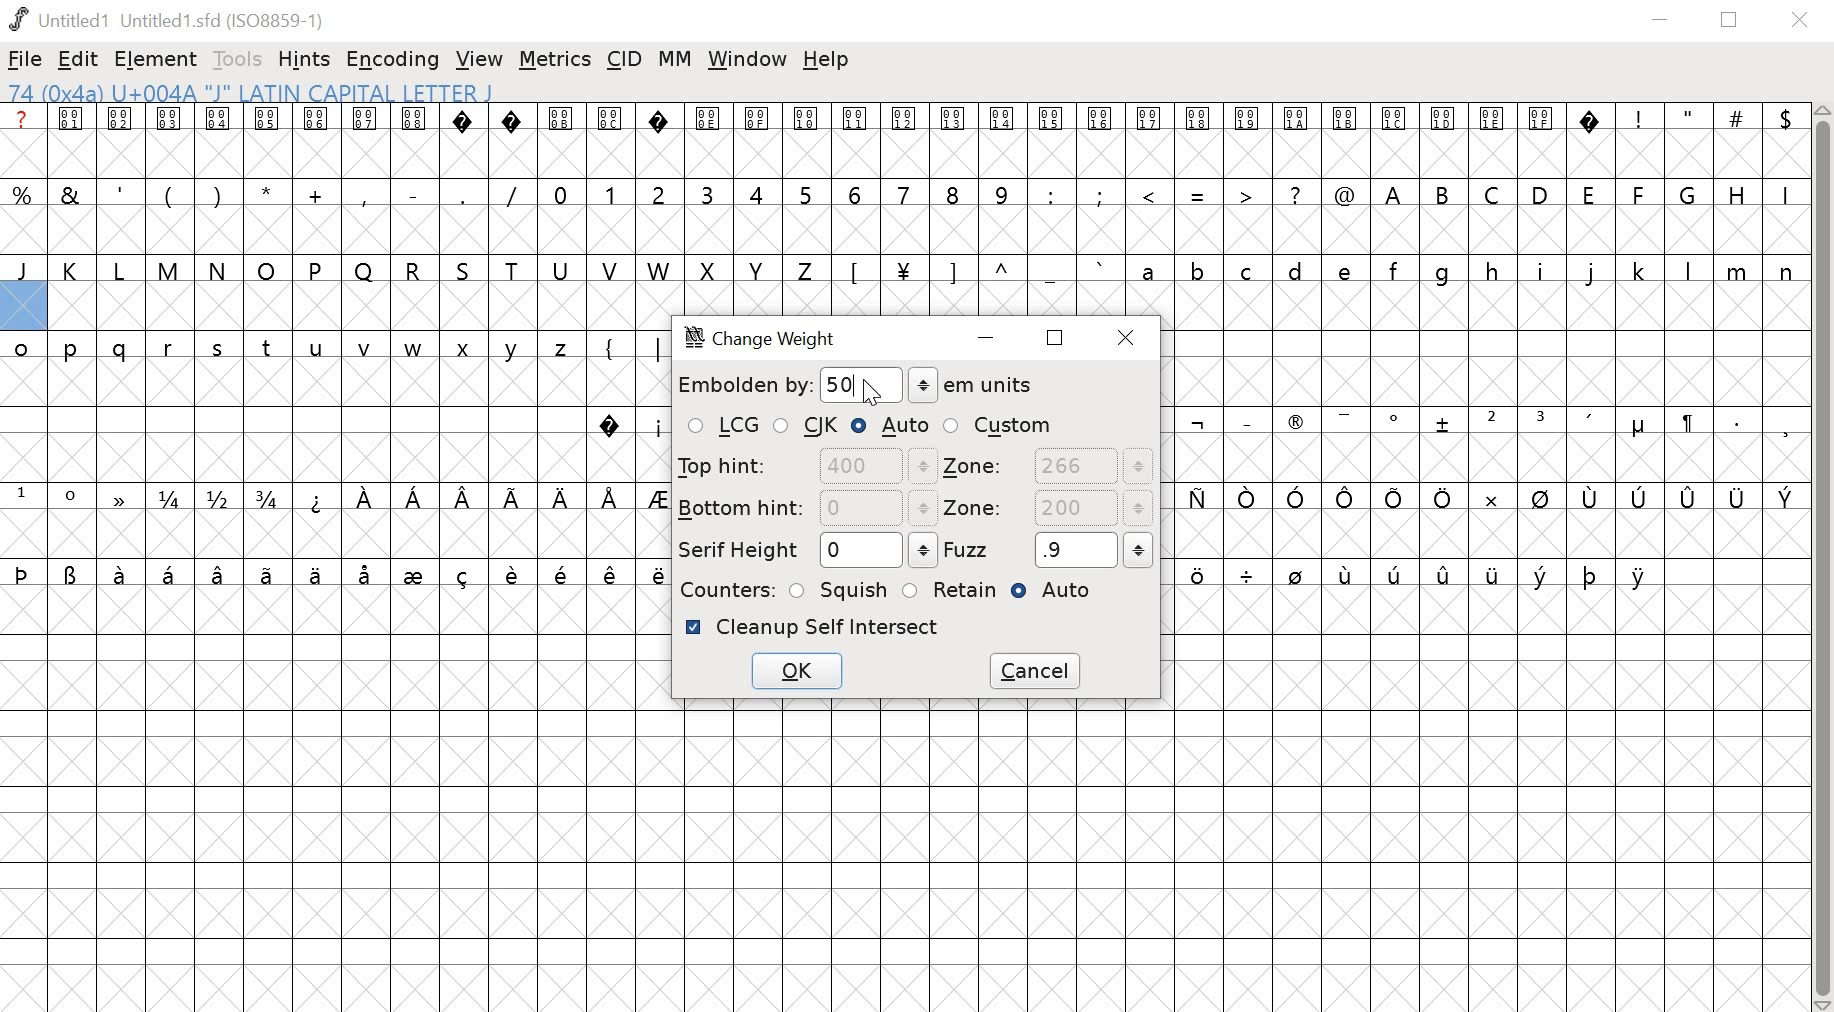 The width and height of the screenshot is (1834, 1012). Describe the element at coordinates (1465, 270) in the screenshot. I see `lower case letter` at that location.